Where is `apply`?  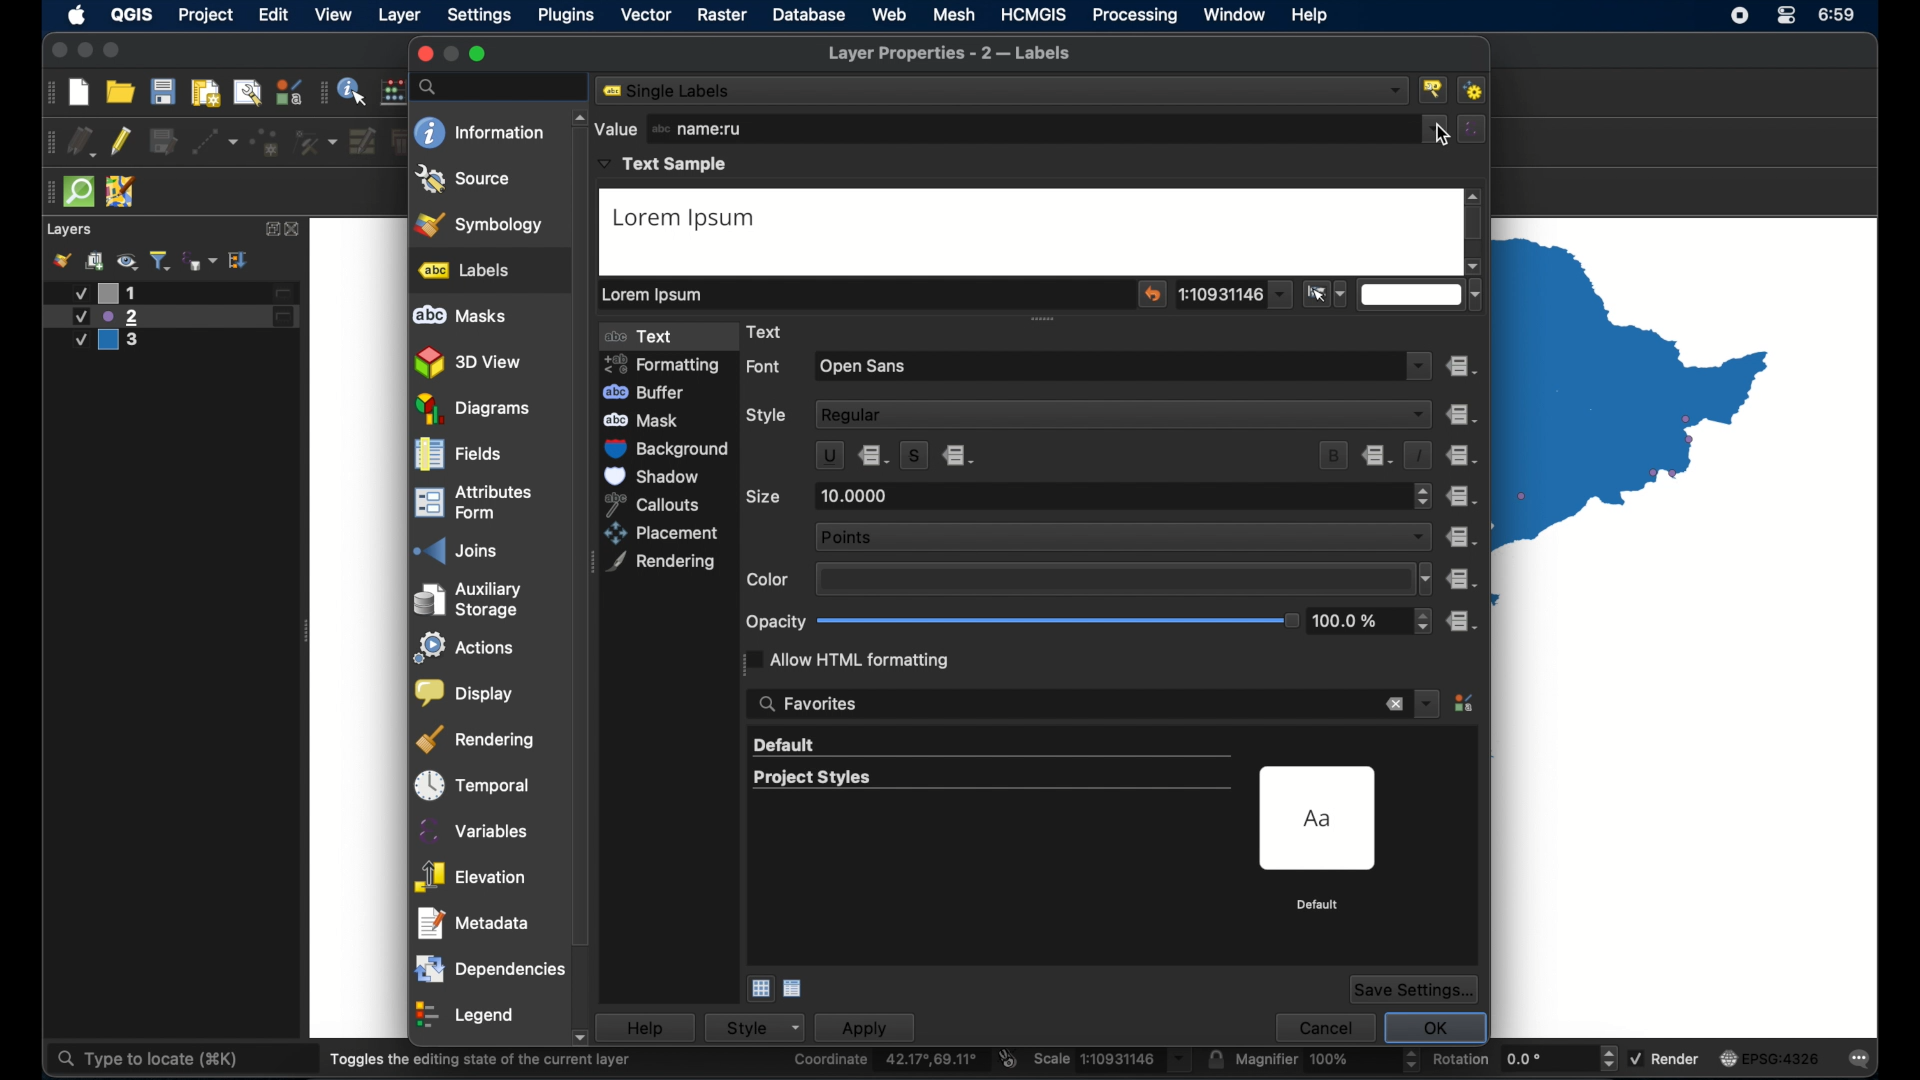
apply is located at coordinates (875, 1027).